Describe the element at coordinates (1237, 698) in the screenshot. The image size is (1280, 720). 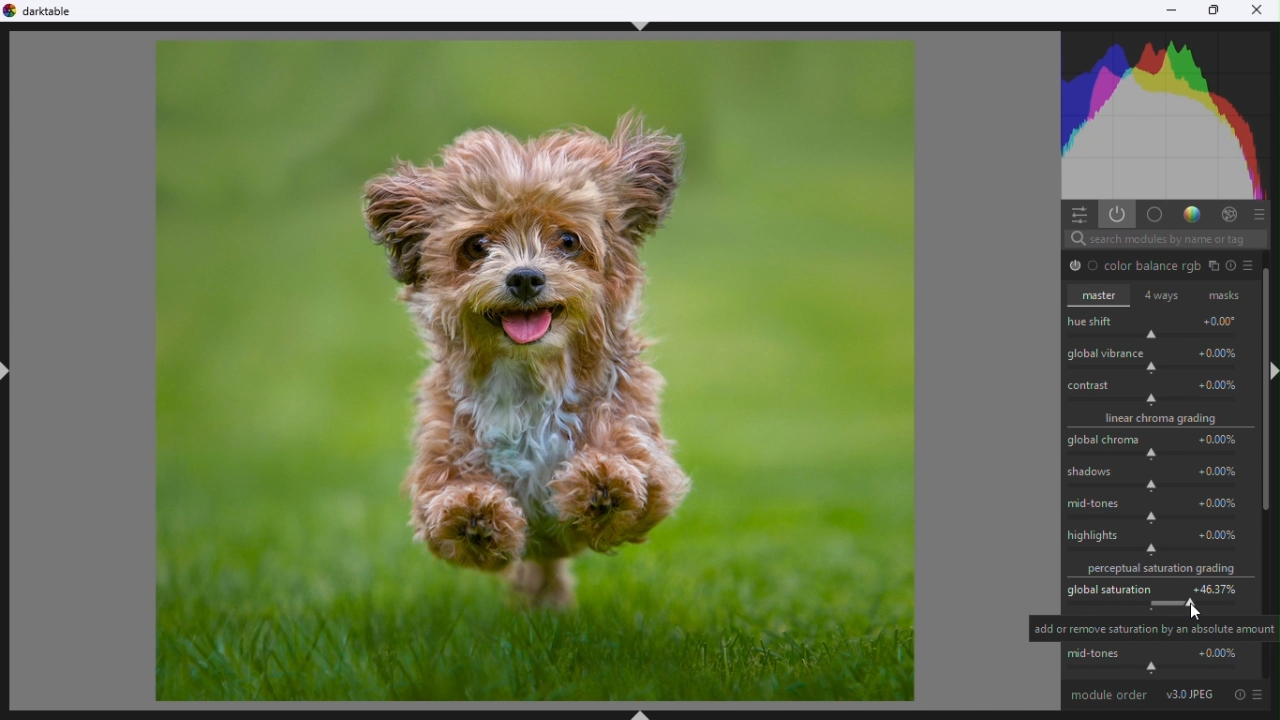
I see `` at that location.